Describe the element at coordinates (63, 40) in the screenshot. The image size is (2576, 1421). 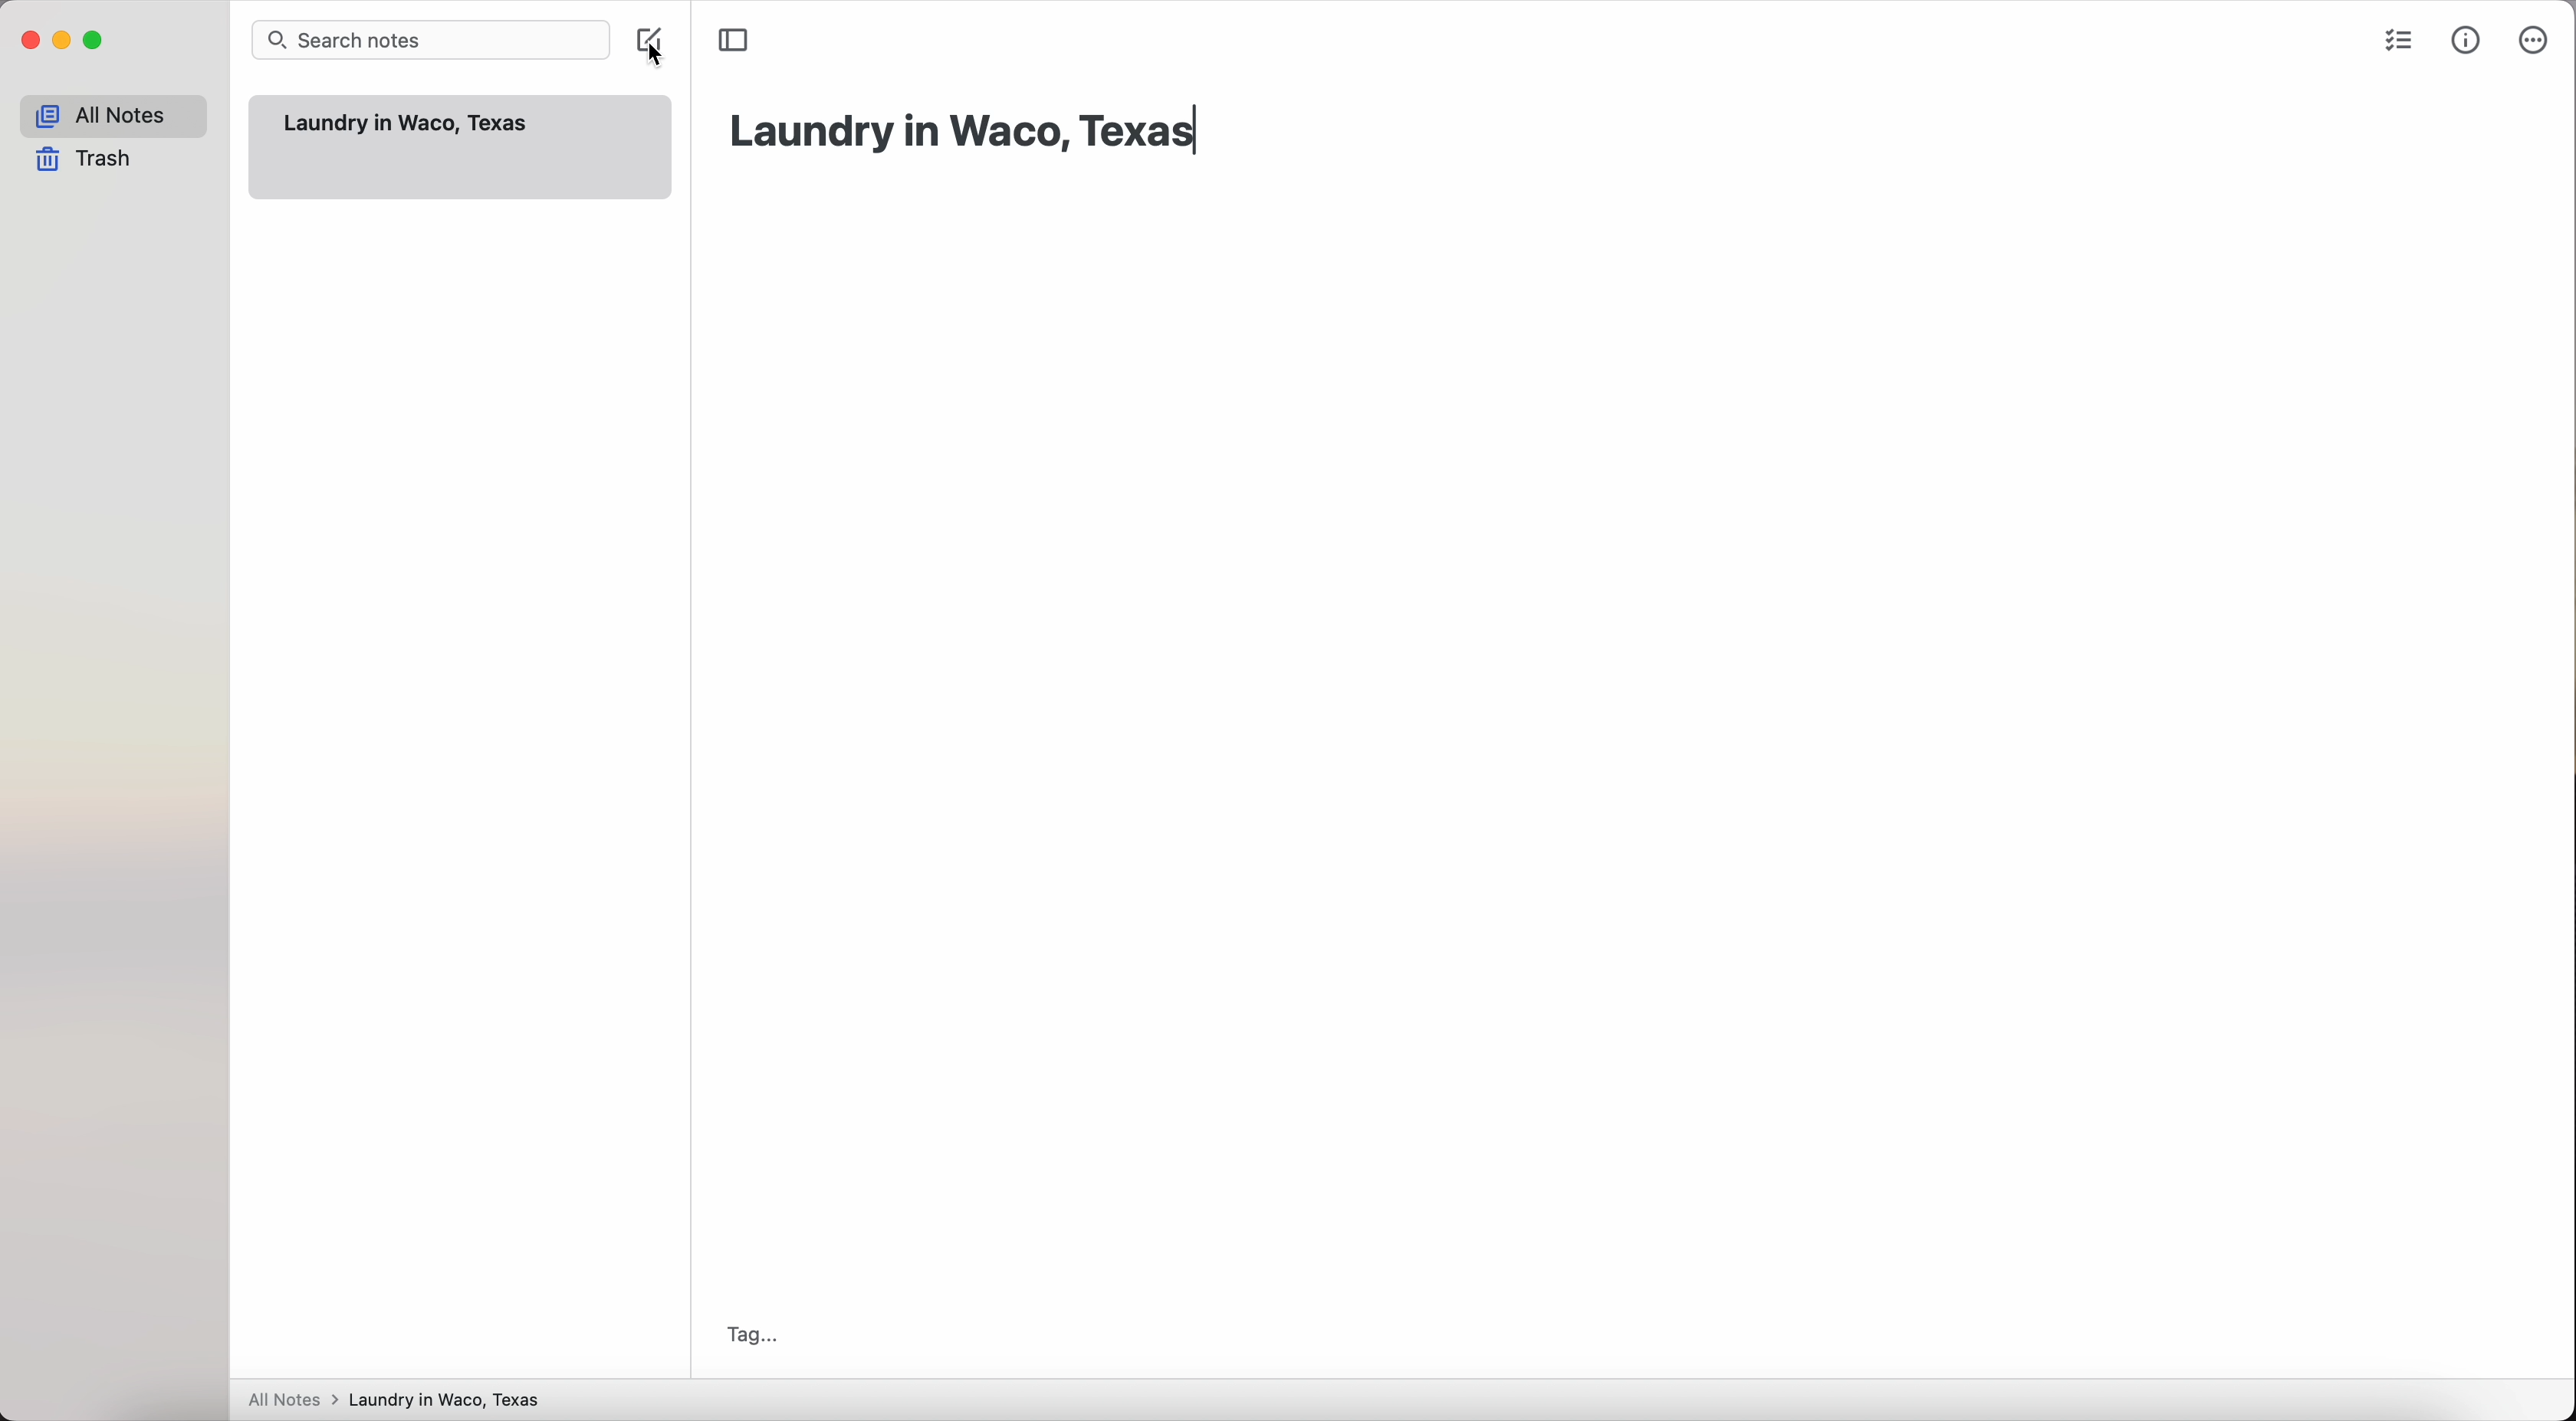
I see `minimize app` at that location.